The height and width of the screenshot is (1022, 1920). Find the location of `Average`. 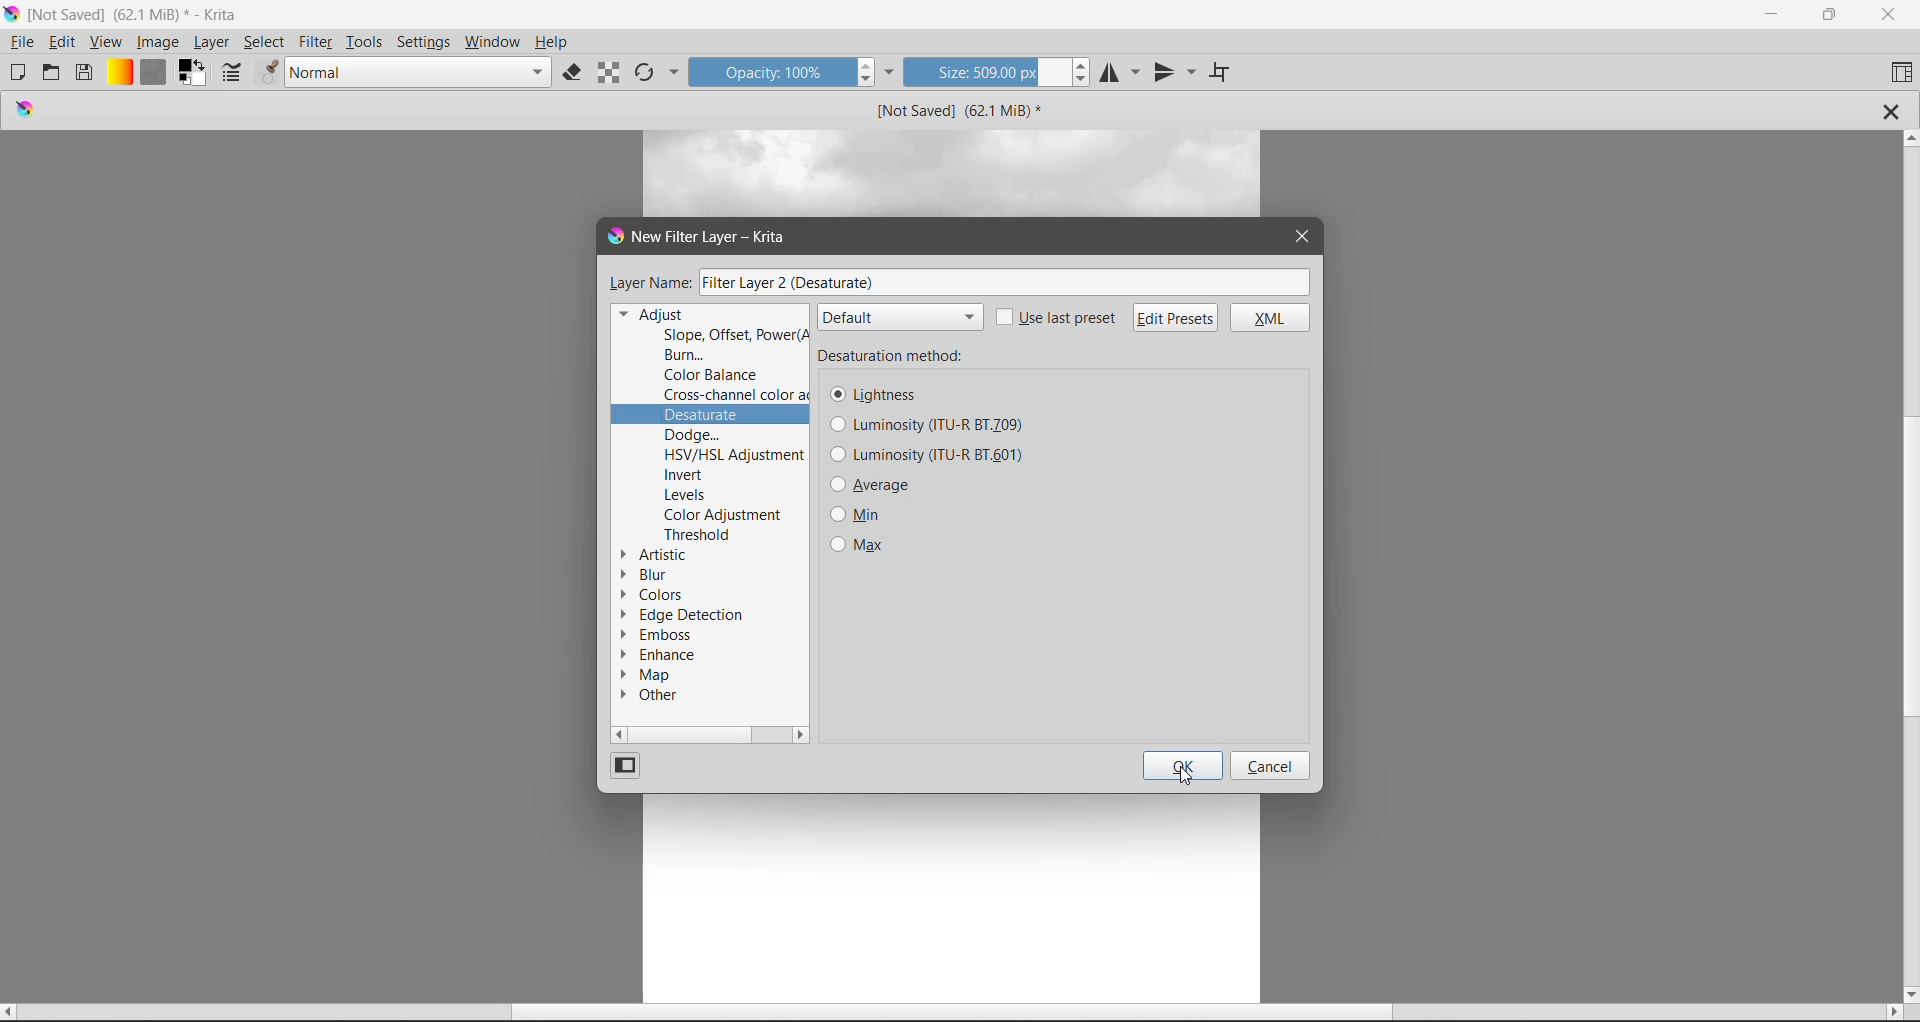

Average is located at coordinates (873, 486).